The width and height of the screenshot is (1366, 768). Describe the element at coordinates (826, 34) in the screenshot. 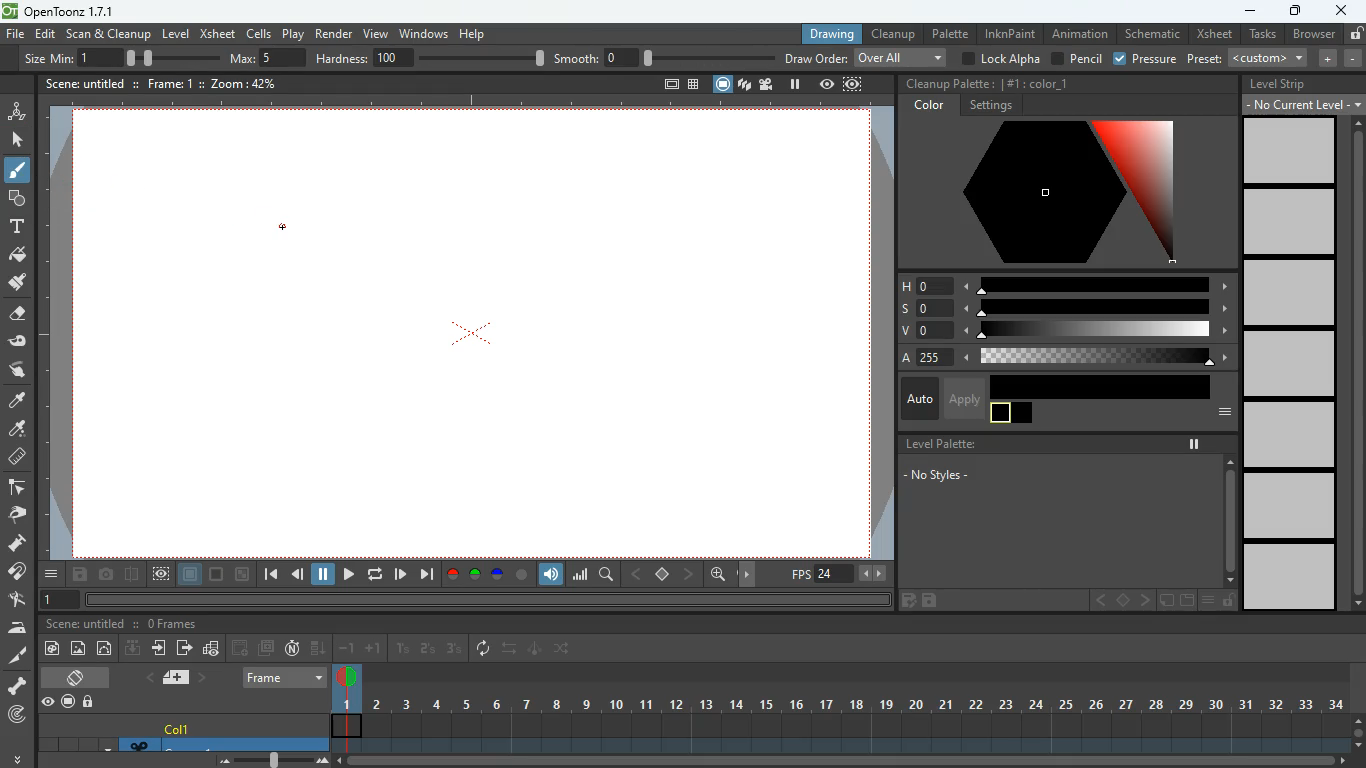

I see `drawing` at that location.